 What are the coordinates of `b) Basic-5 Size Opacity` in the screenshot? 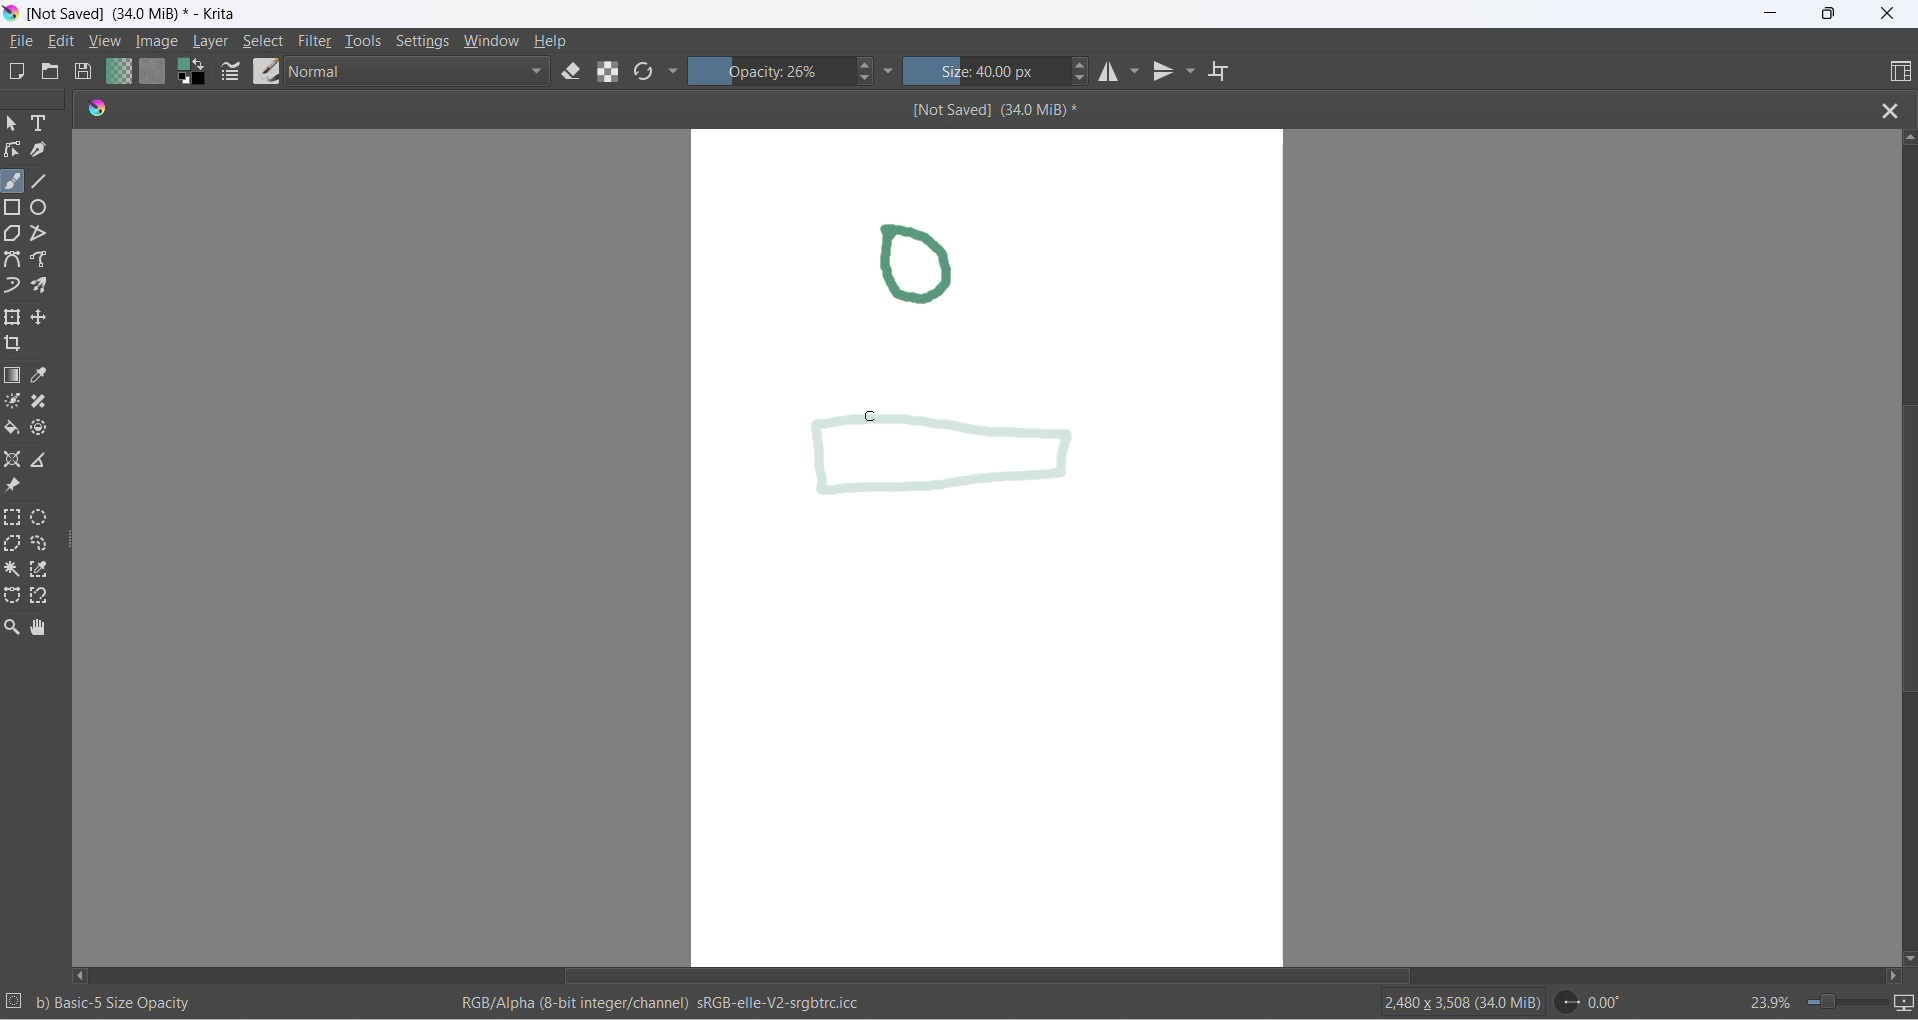 It's located at (117, 1001).